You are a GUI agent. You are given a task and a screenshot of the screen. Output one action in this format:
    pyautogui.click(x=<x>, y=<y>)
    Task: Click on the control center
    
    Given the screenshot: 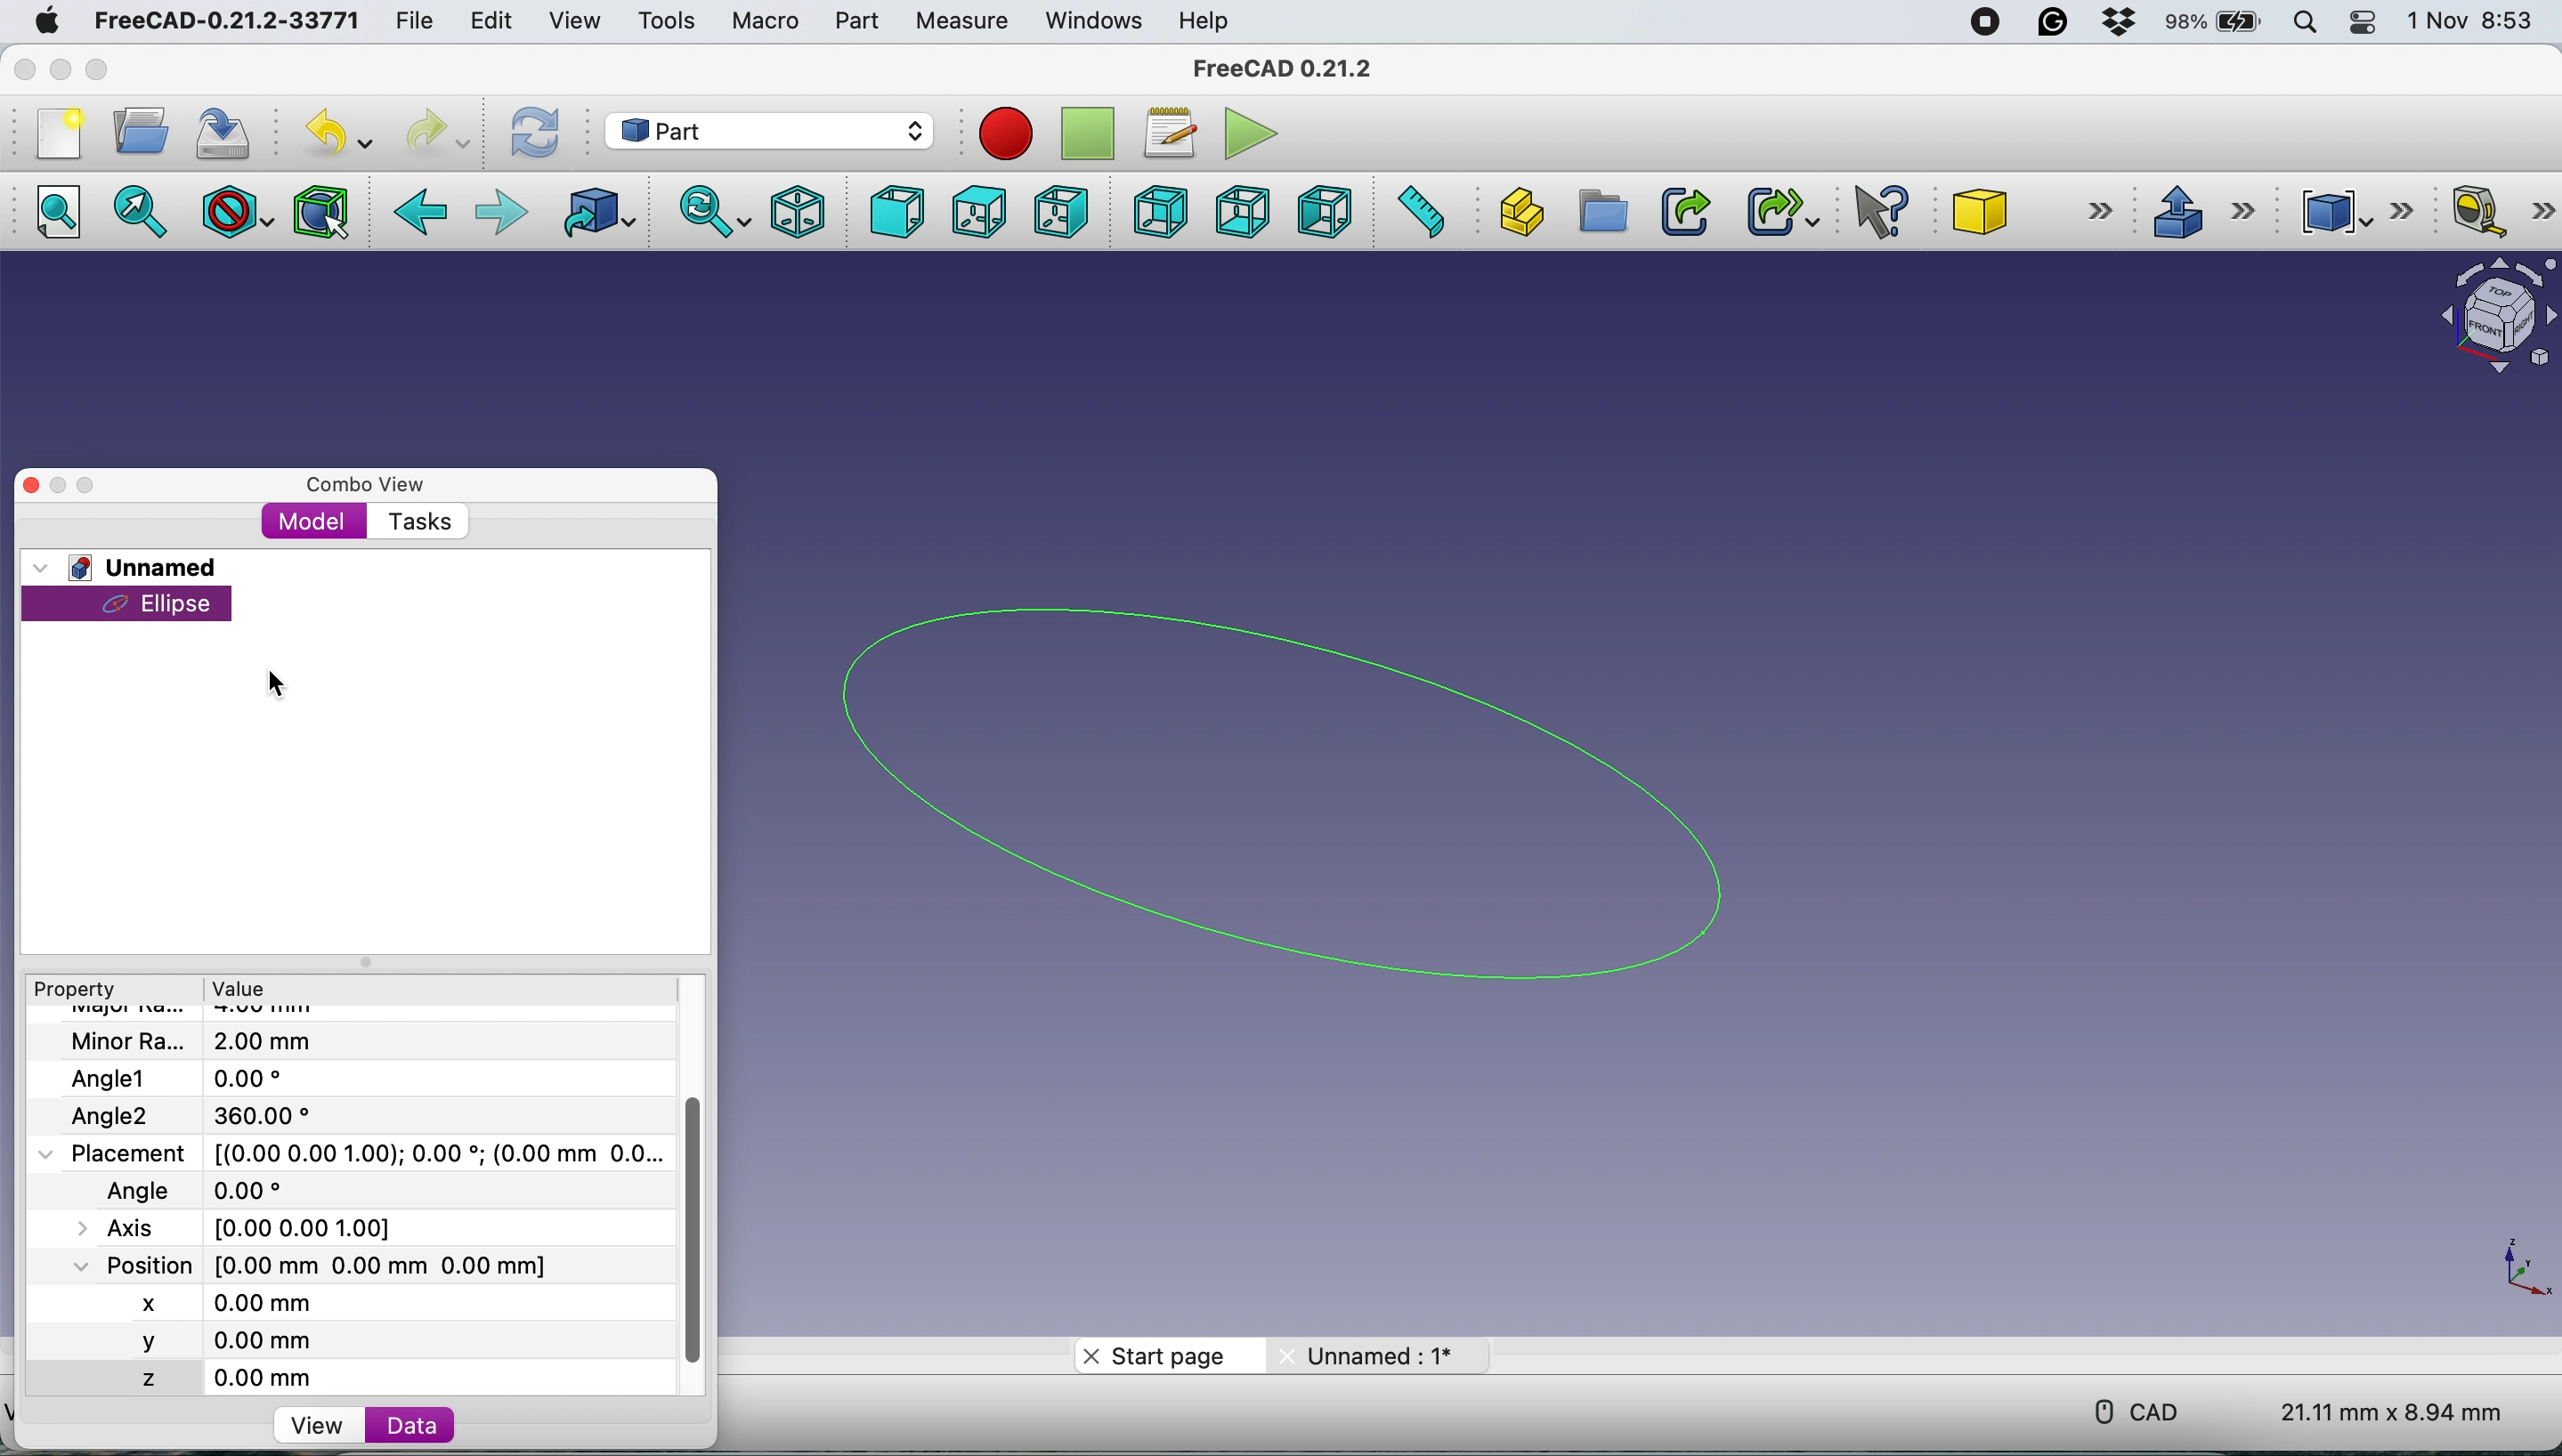 What is the action you would take?
    pyautogui.click(x=2359, y=23)
    